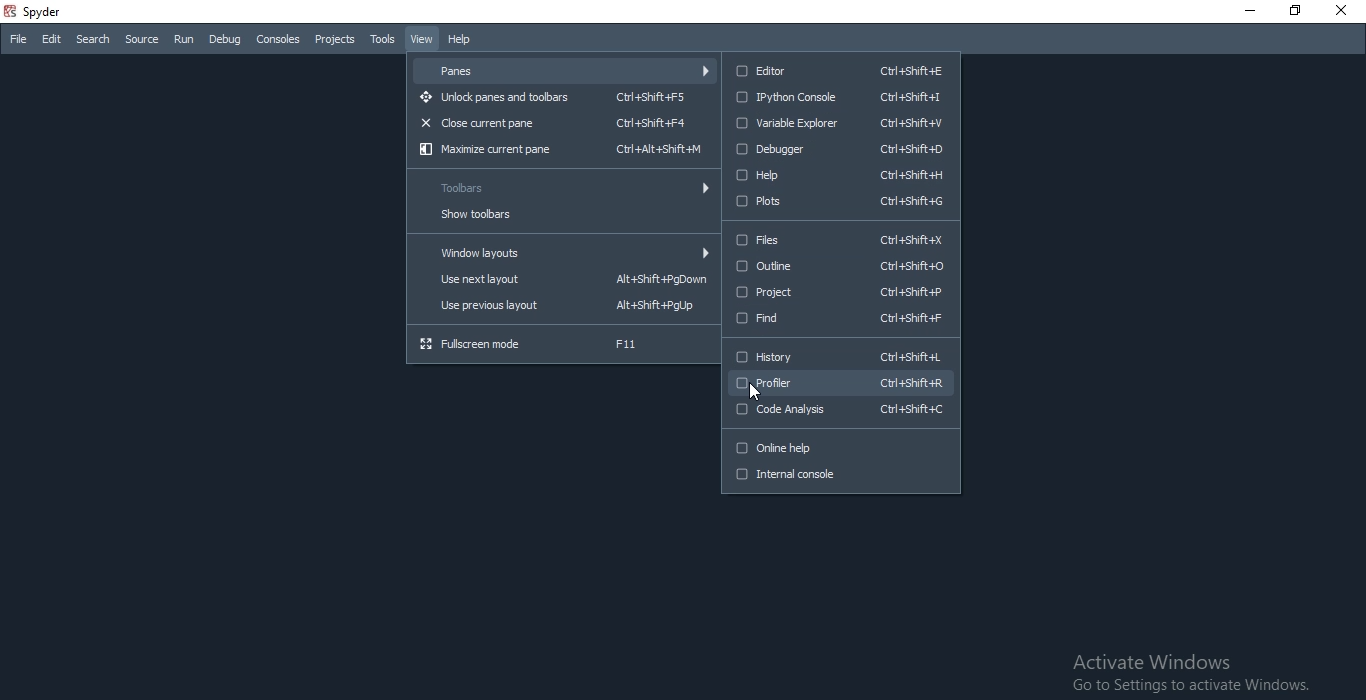 The height and width of the screenshot is (700, 1366). Describe the element at coordinates (563, 98) in the screenshot. I see `Unlock panes and toolbars` at that location.